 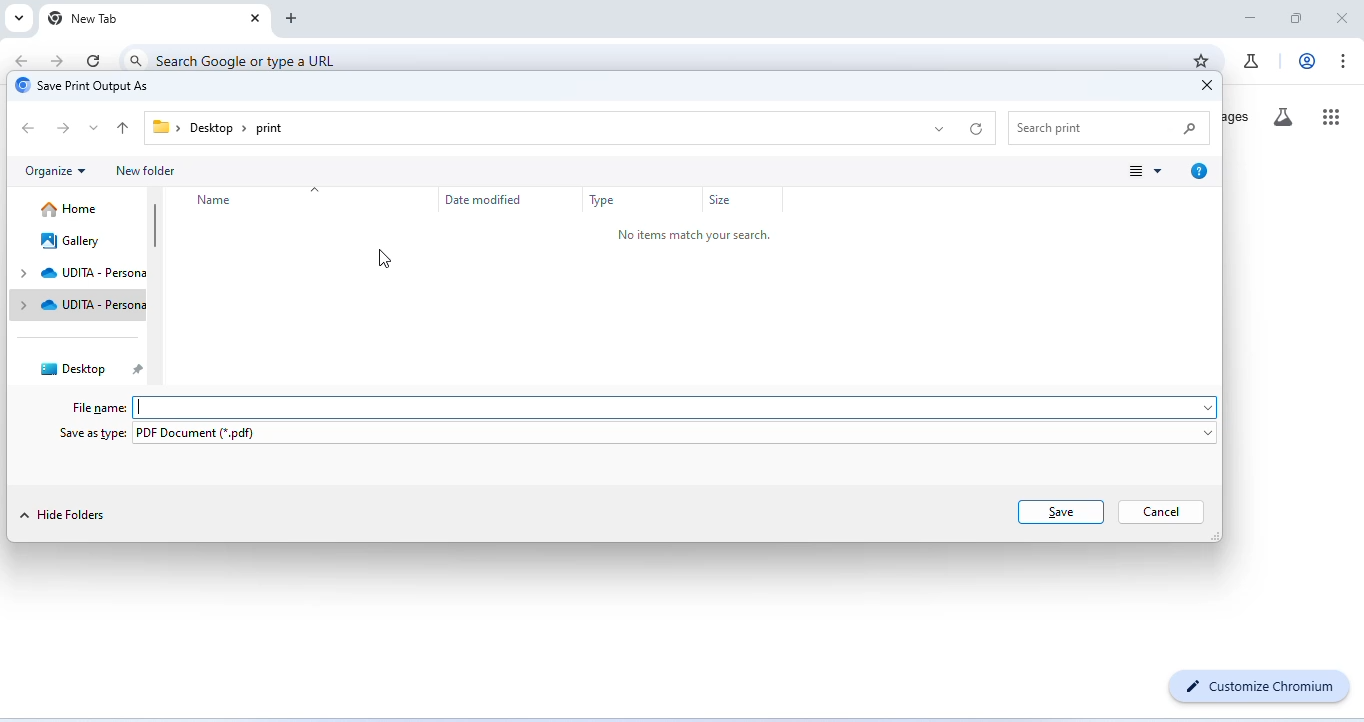 I want to click on print, so click(x=269, y=129).